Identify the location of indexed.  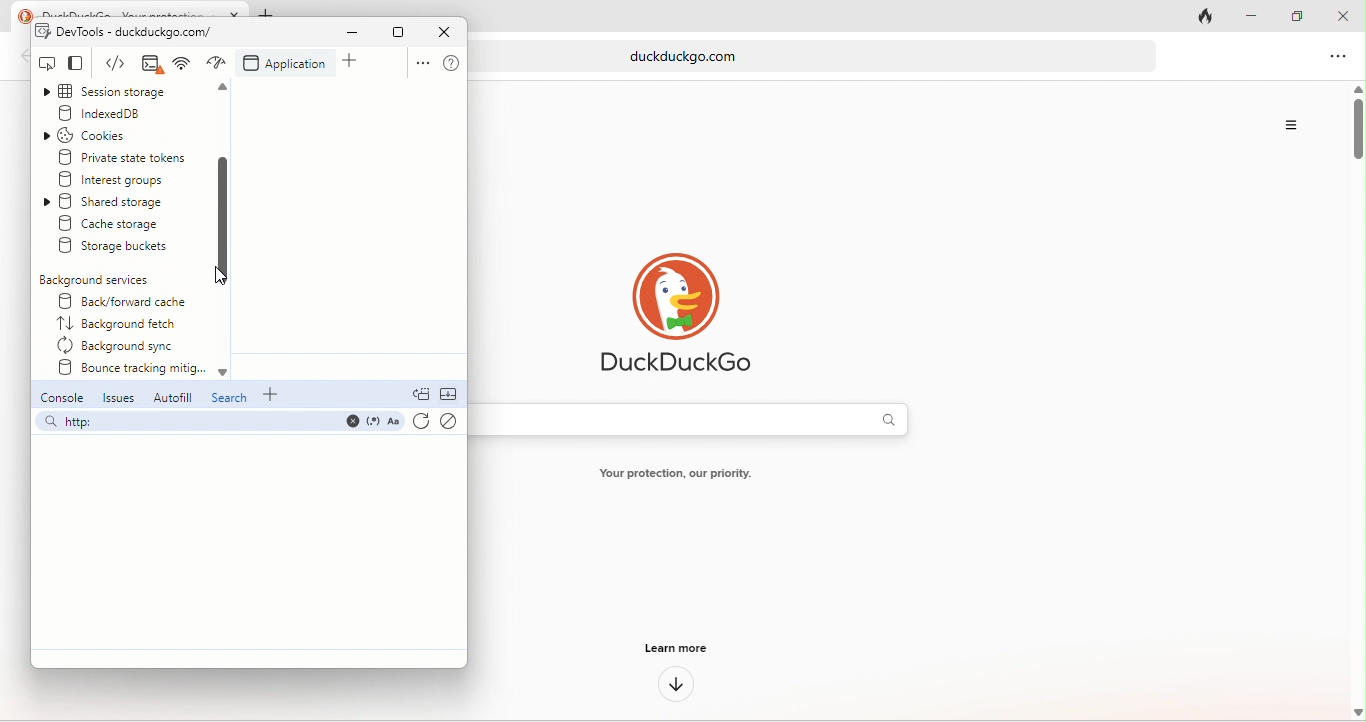
(122, 114).